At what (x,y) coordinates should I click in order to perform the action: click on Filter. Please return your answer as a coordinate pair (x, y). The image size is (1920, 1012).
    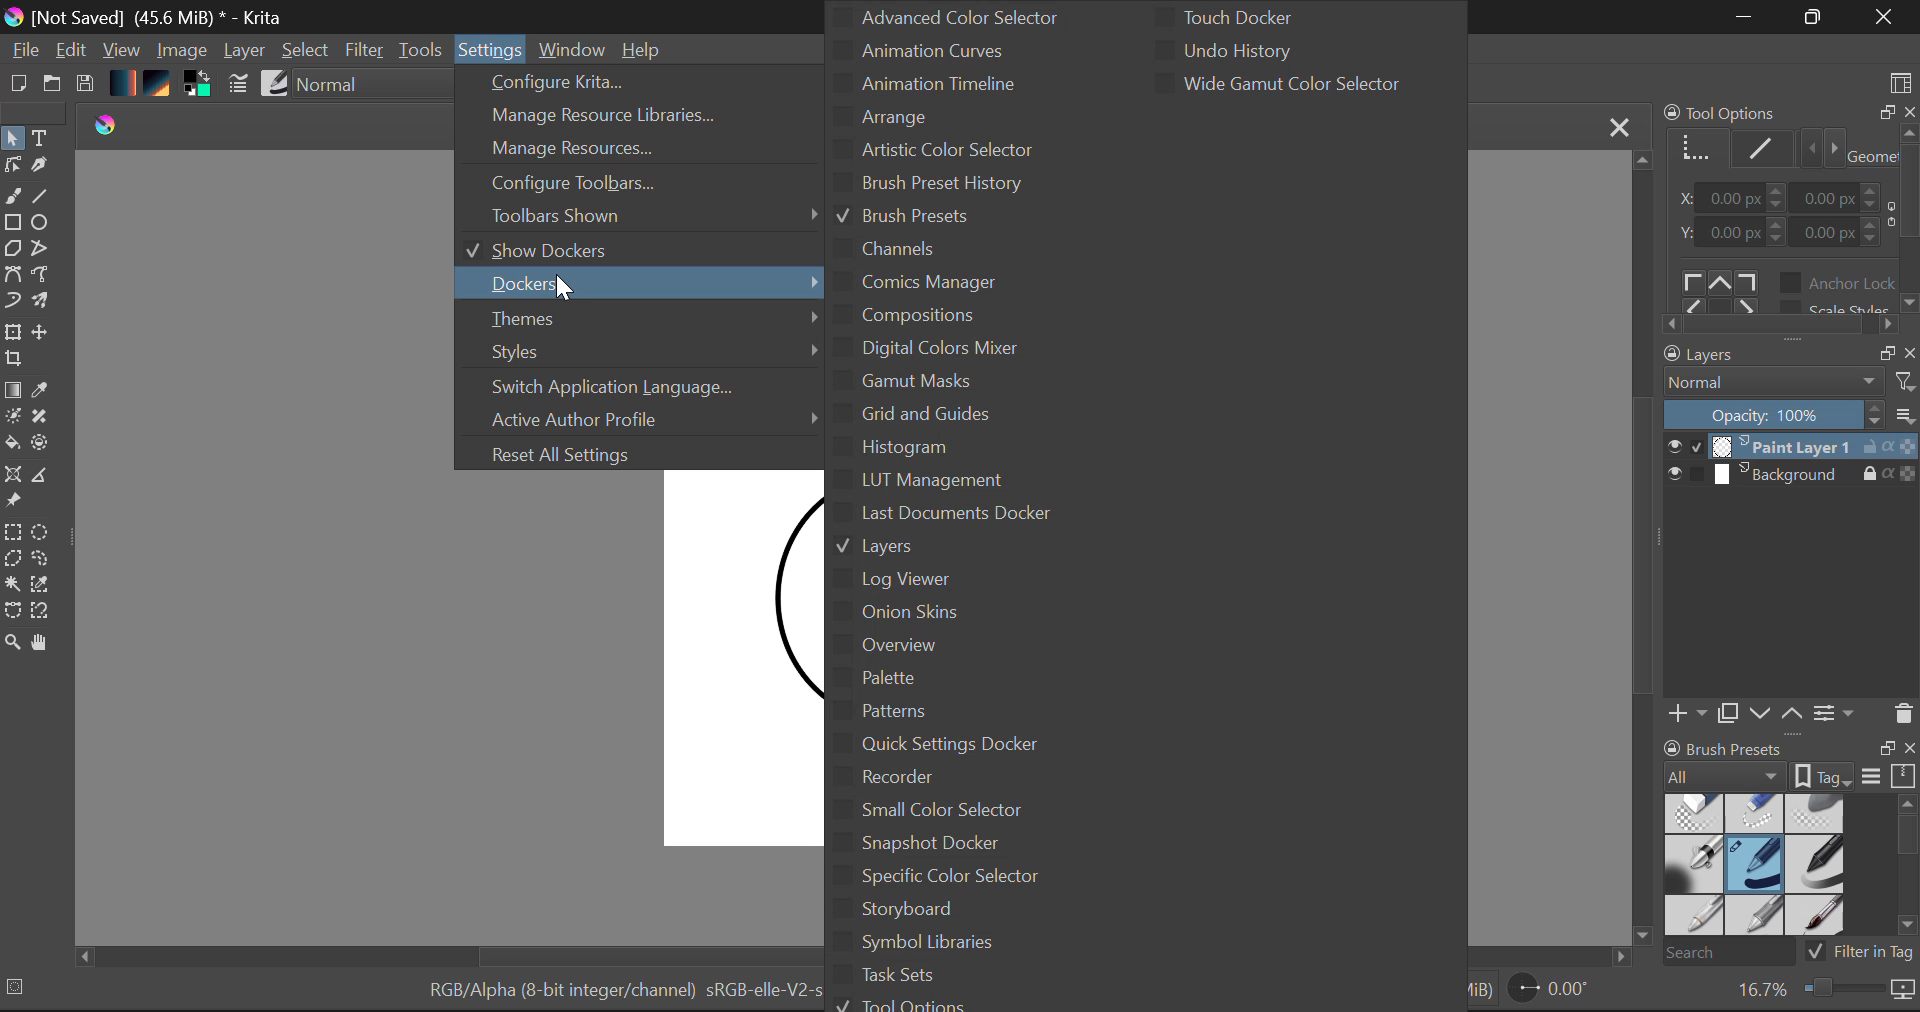
    Looking at the image, I should click on (362, 51).